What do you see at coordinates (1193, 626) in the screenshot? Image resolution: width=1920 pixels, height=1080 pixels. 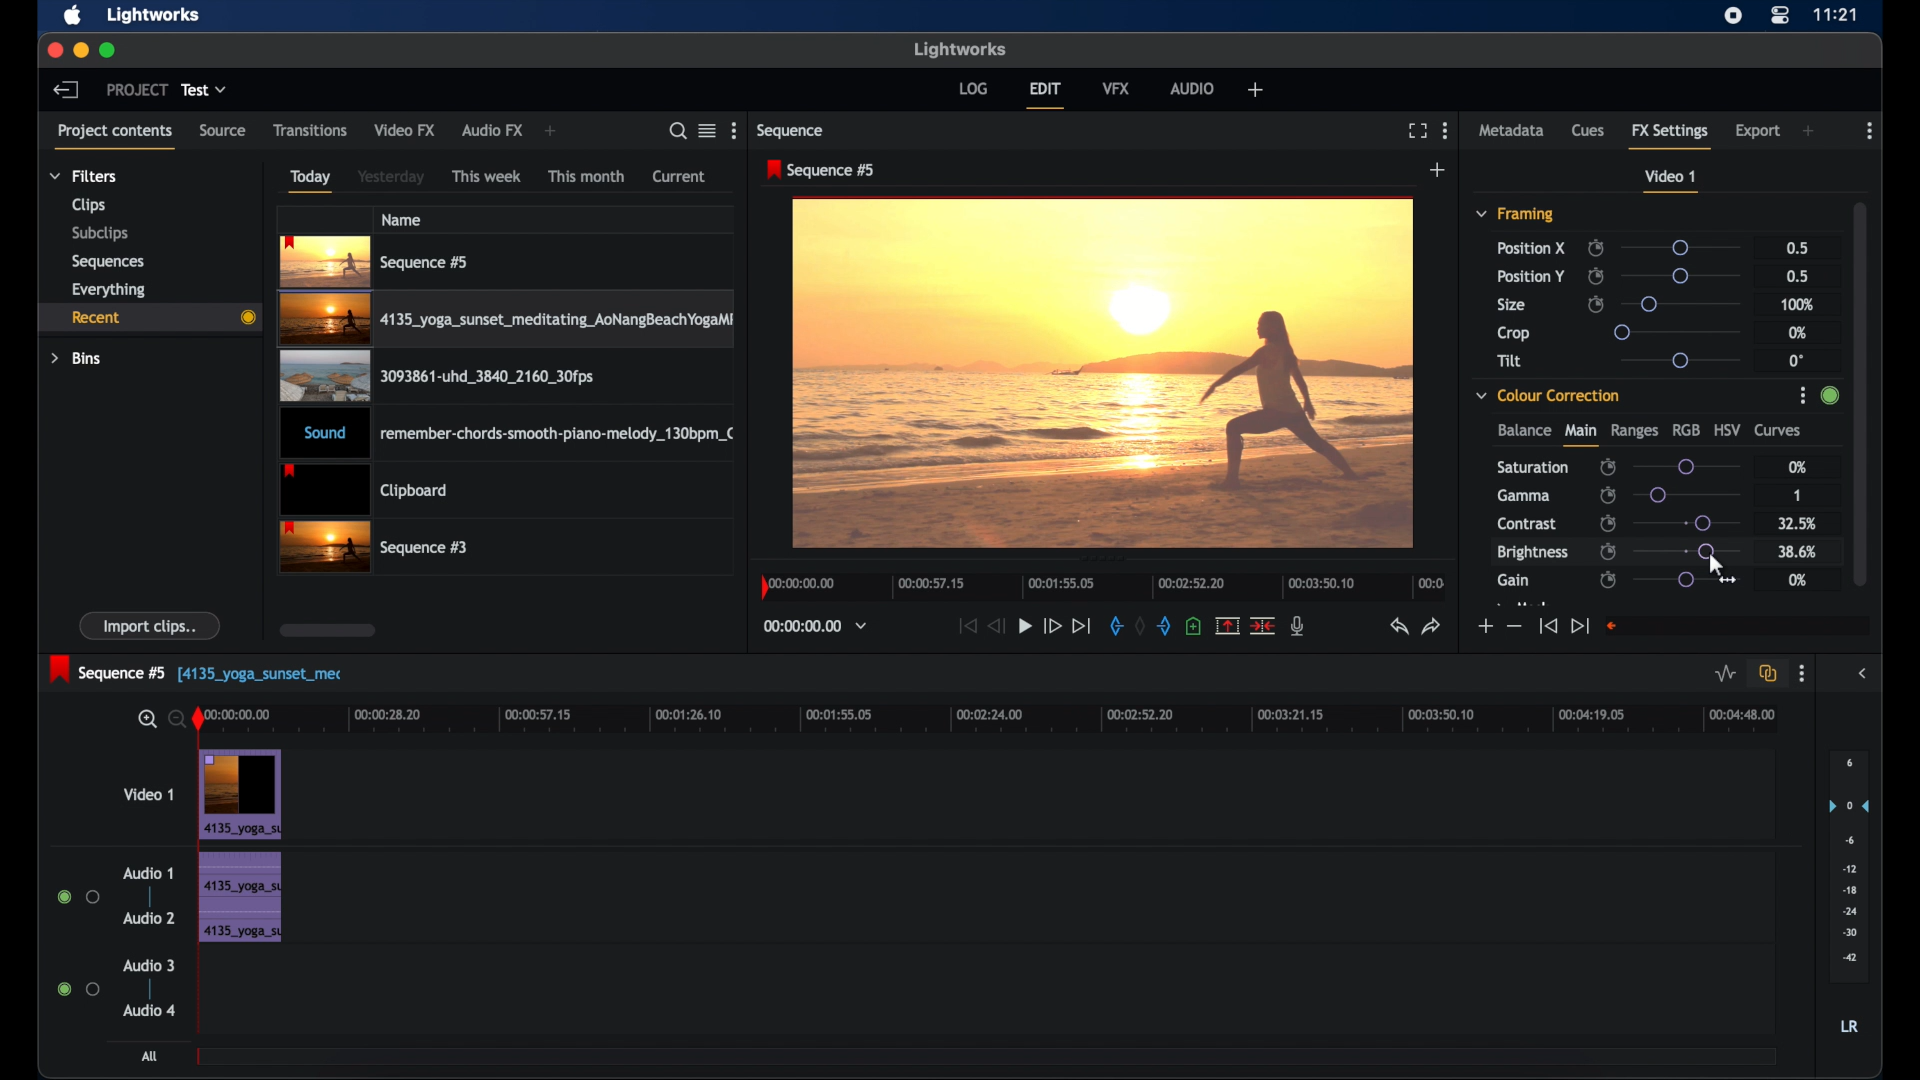 I see `add cue at current position` at bounding box center [1193, 626].